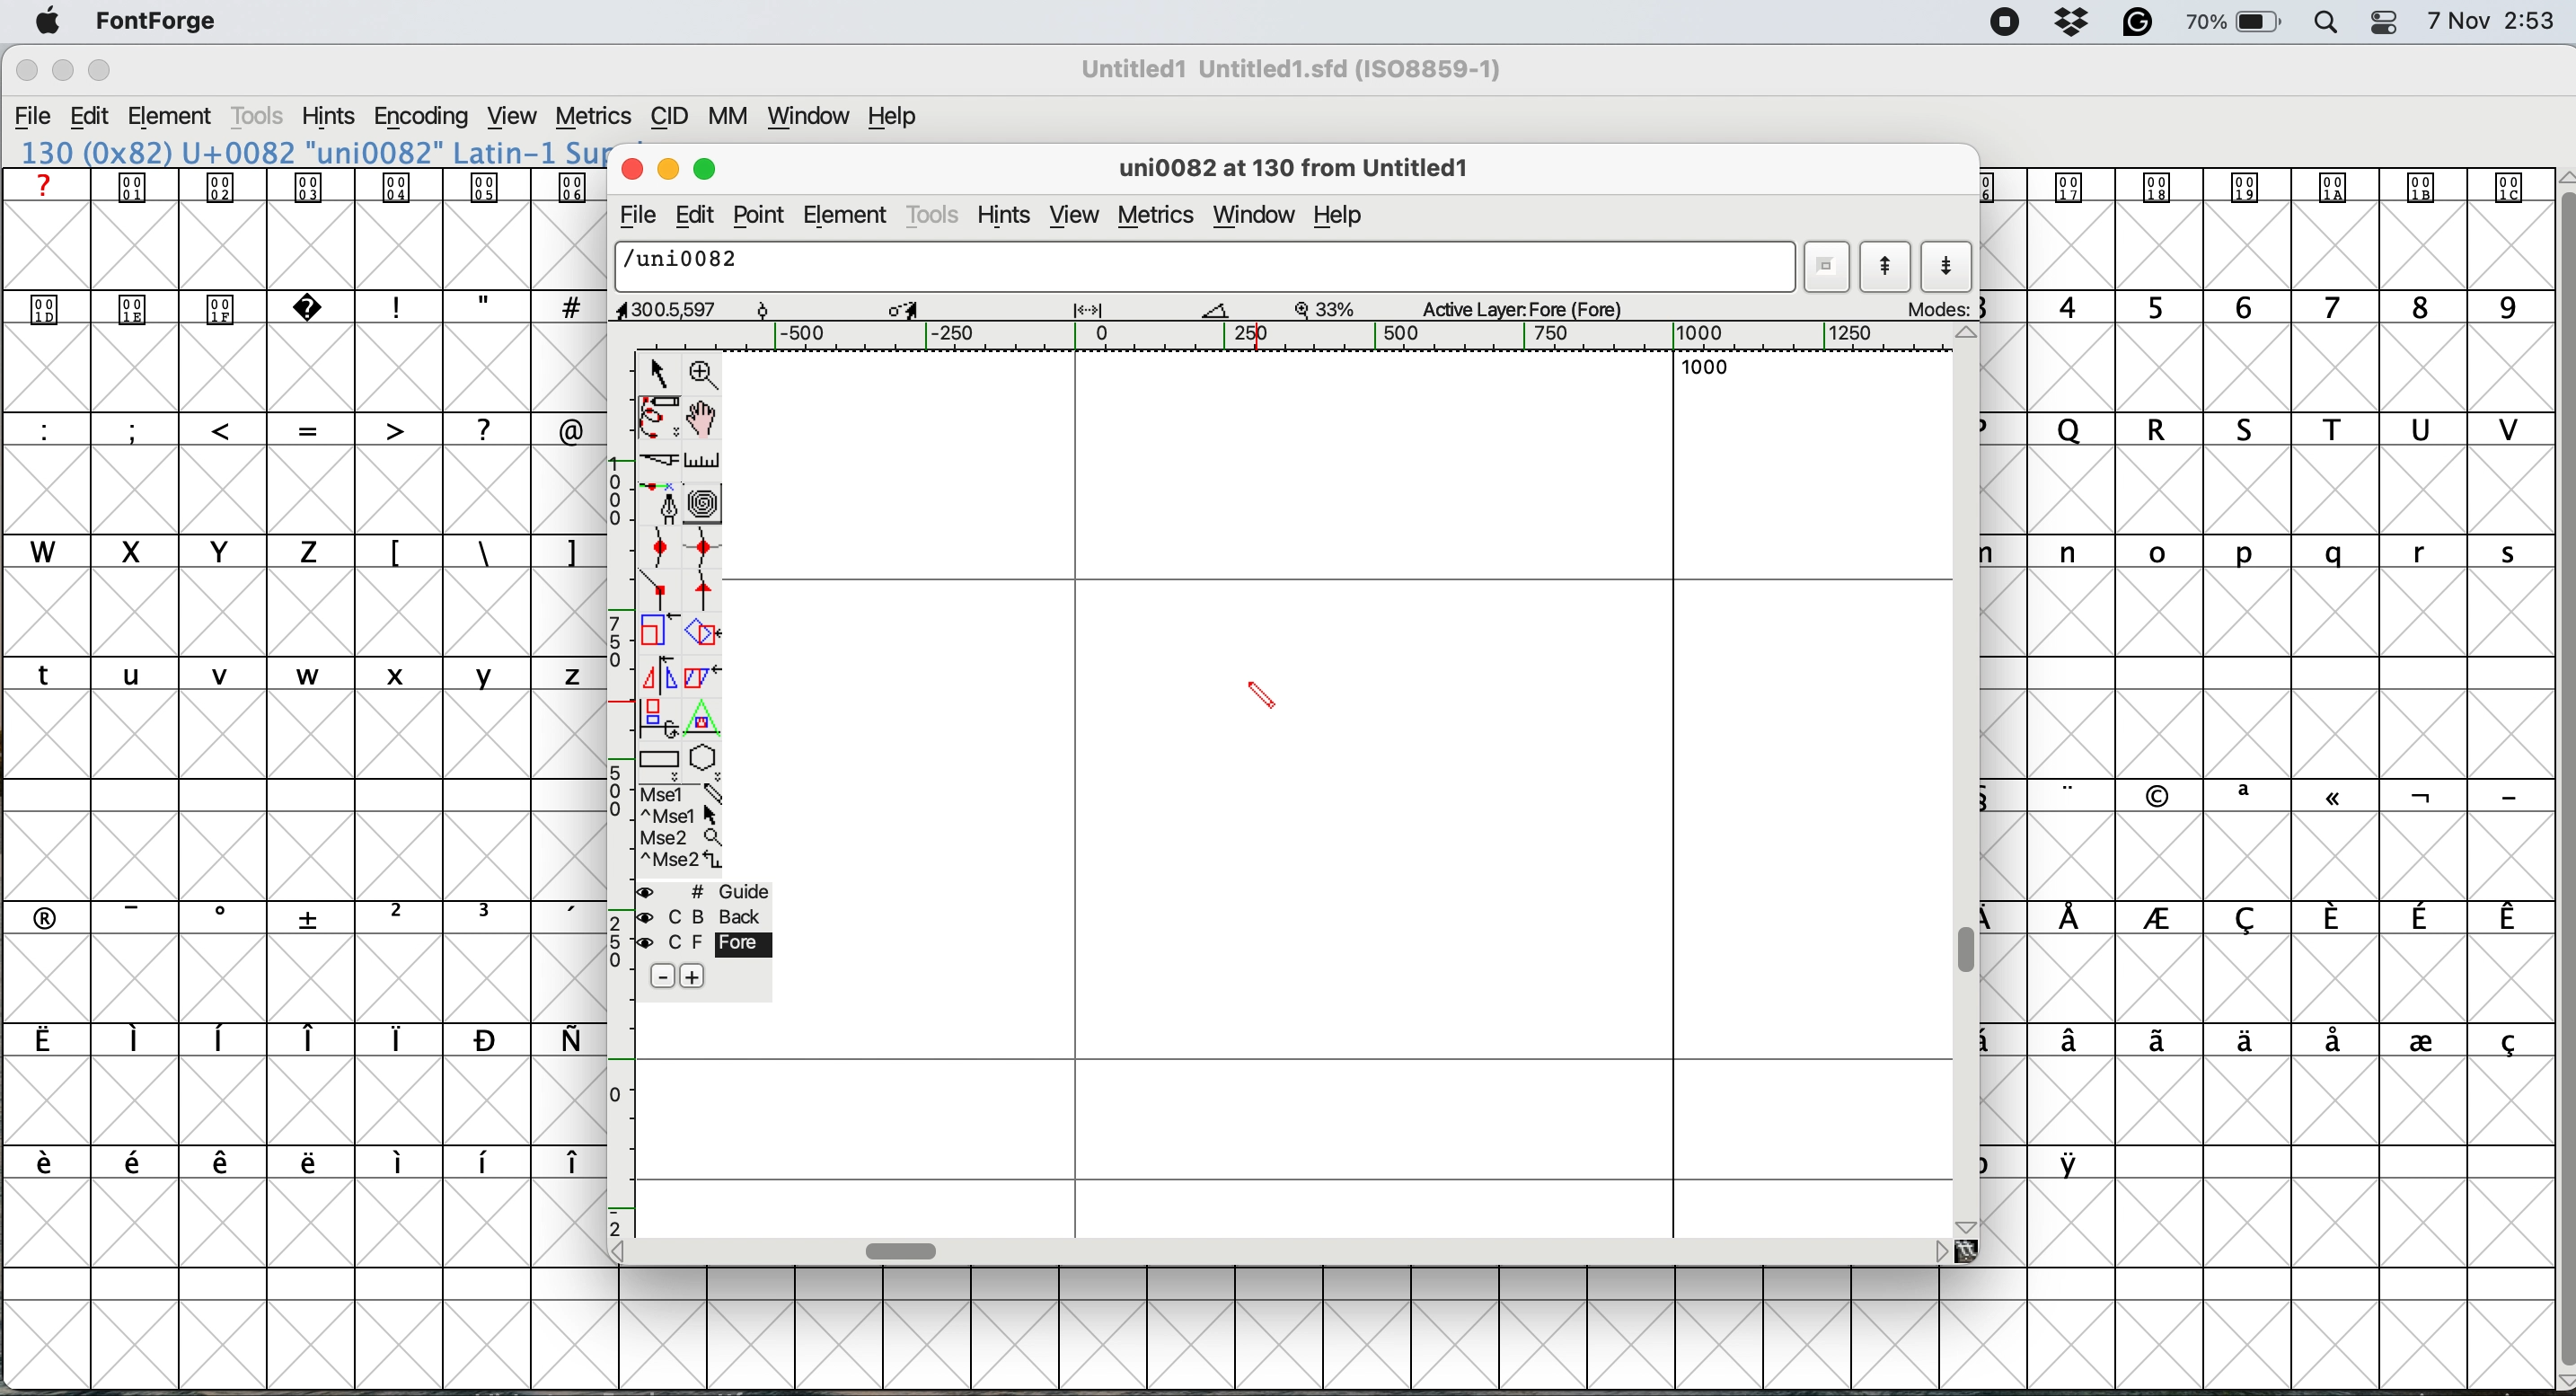 This screenshot has height=1396, width=2576. Describe the element at coordinates (652, 461) in the screenshot. I see `cut splines in two` at that location.